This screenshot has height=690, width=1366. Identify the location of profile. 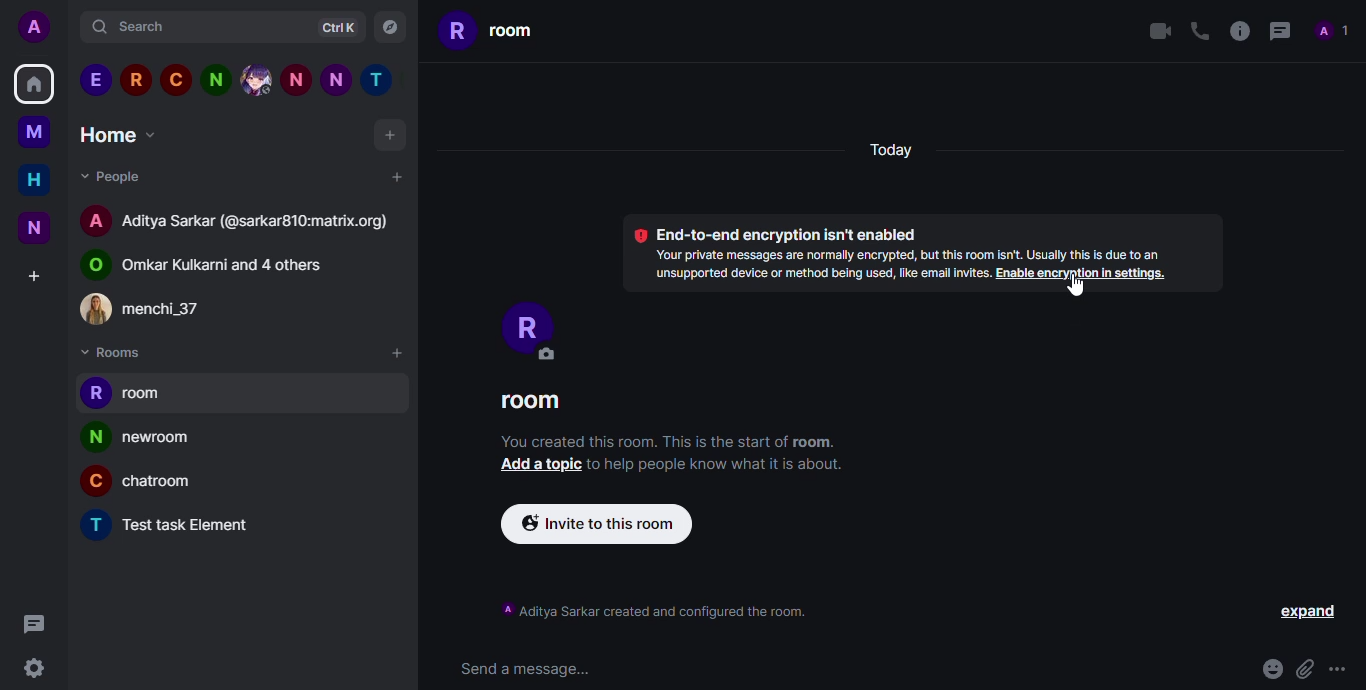
(94, 524).